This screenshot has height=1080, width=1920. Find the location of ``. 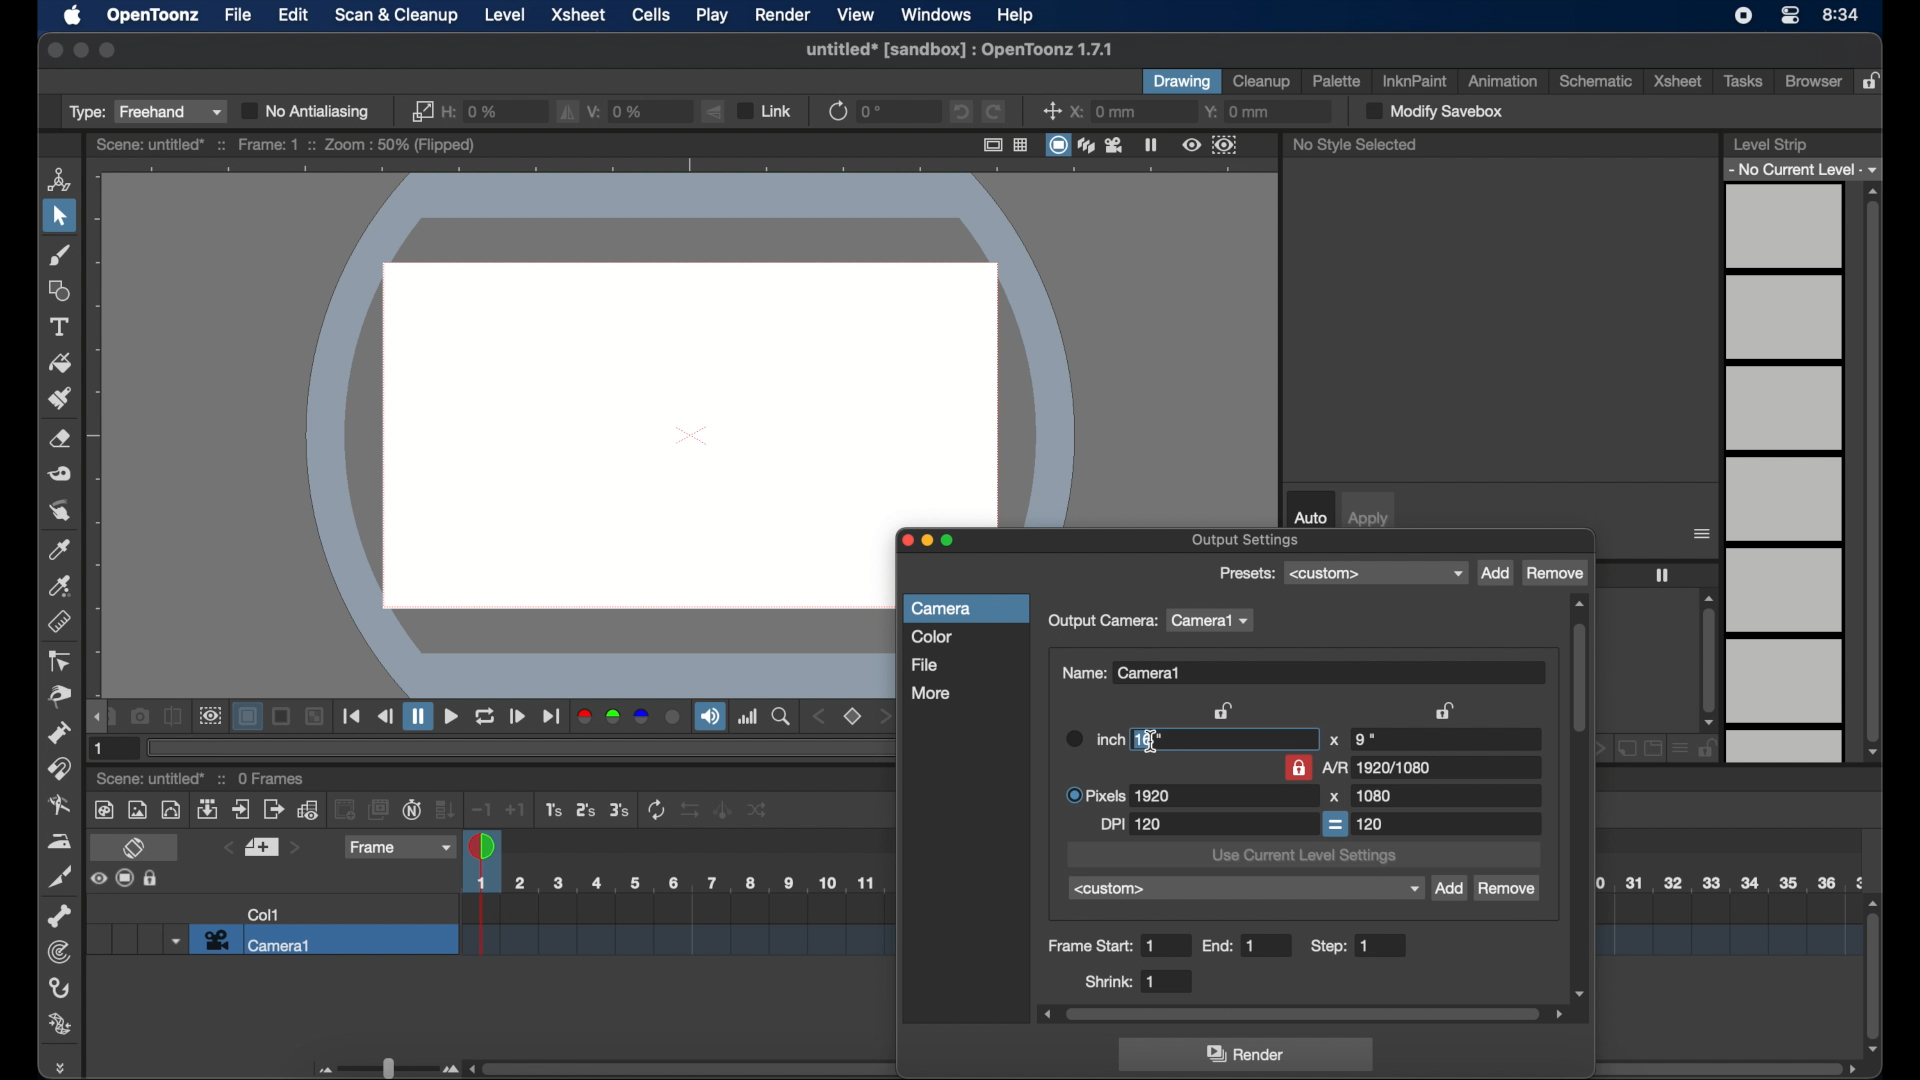

 is located at coordinates (224, 779).